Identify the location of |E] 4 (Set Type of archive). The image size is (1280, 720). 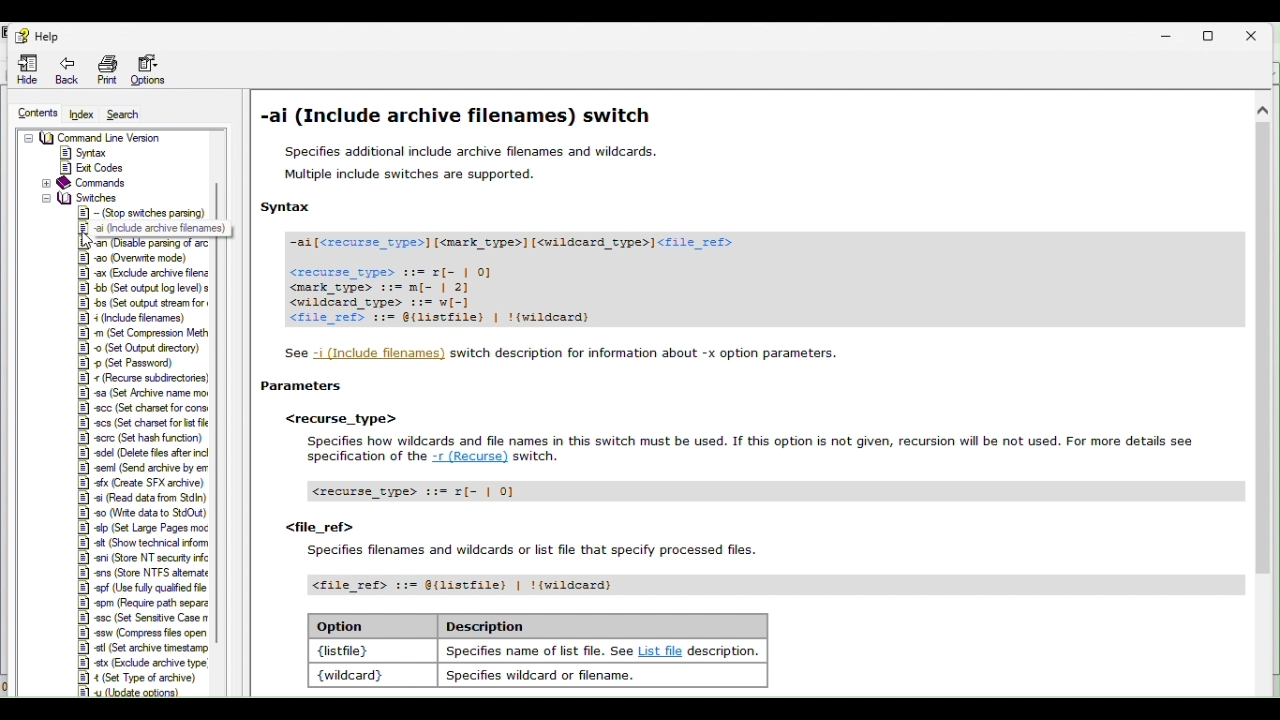
(138, 678).